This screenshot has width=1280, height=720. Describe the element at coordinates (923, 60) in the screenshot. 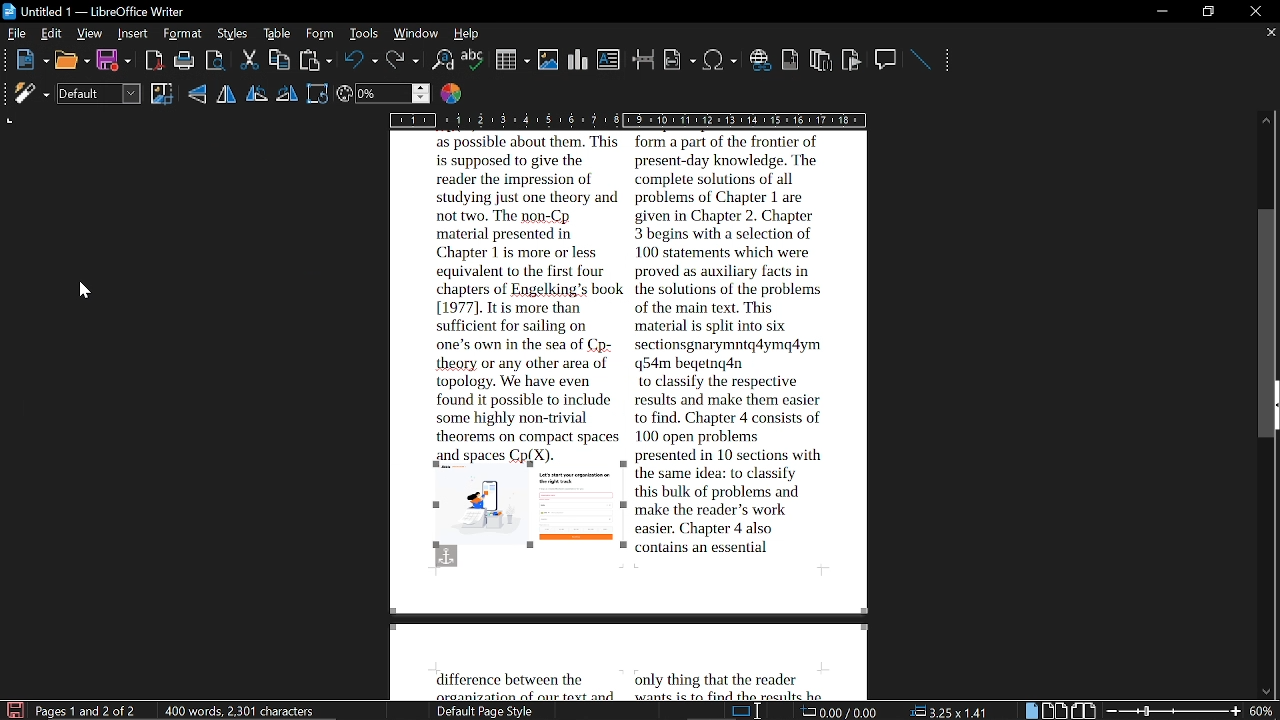

I see `insert line` at that location.